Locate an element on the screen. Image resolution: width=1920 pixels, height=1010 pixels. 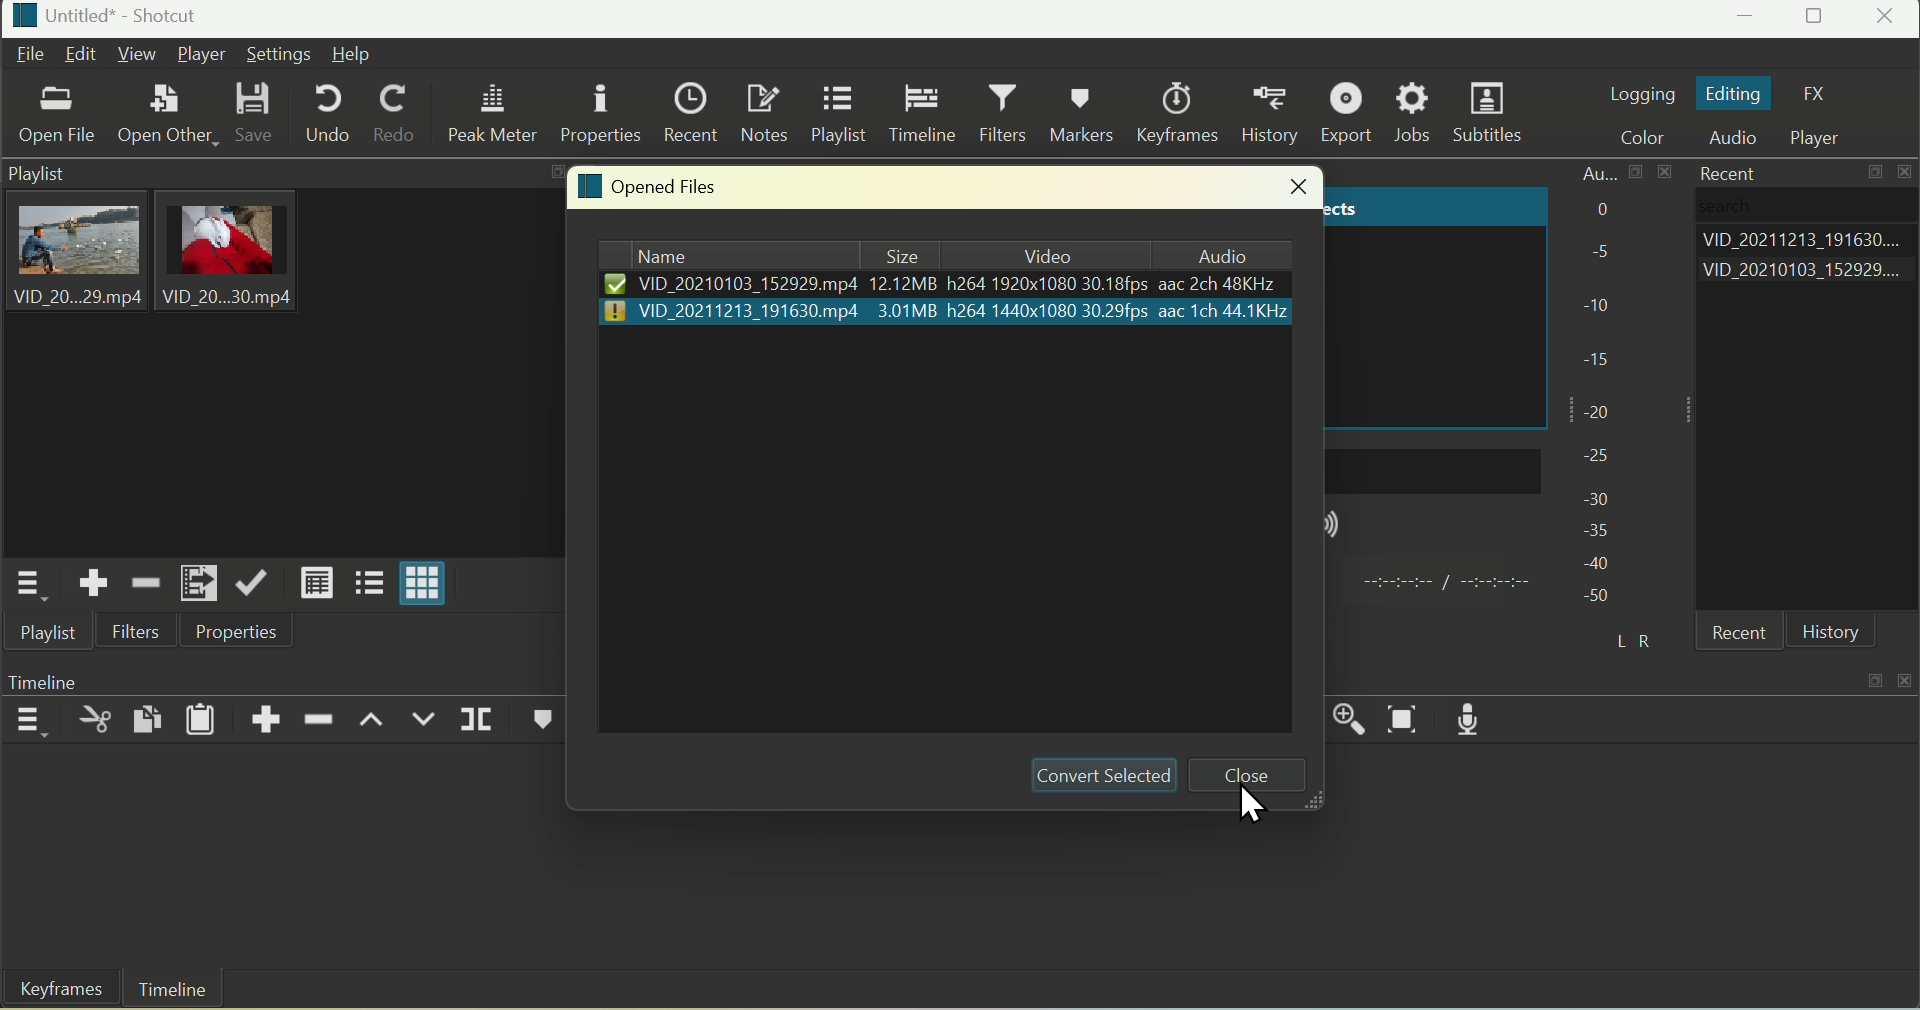
L R is located at coordinates (1629, 637).